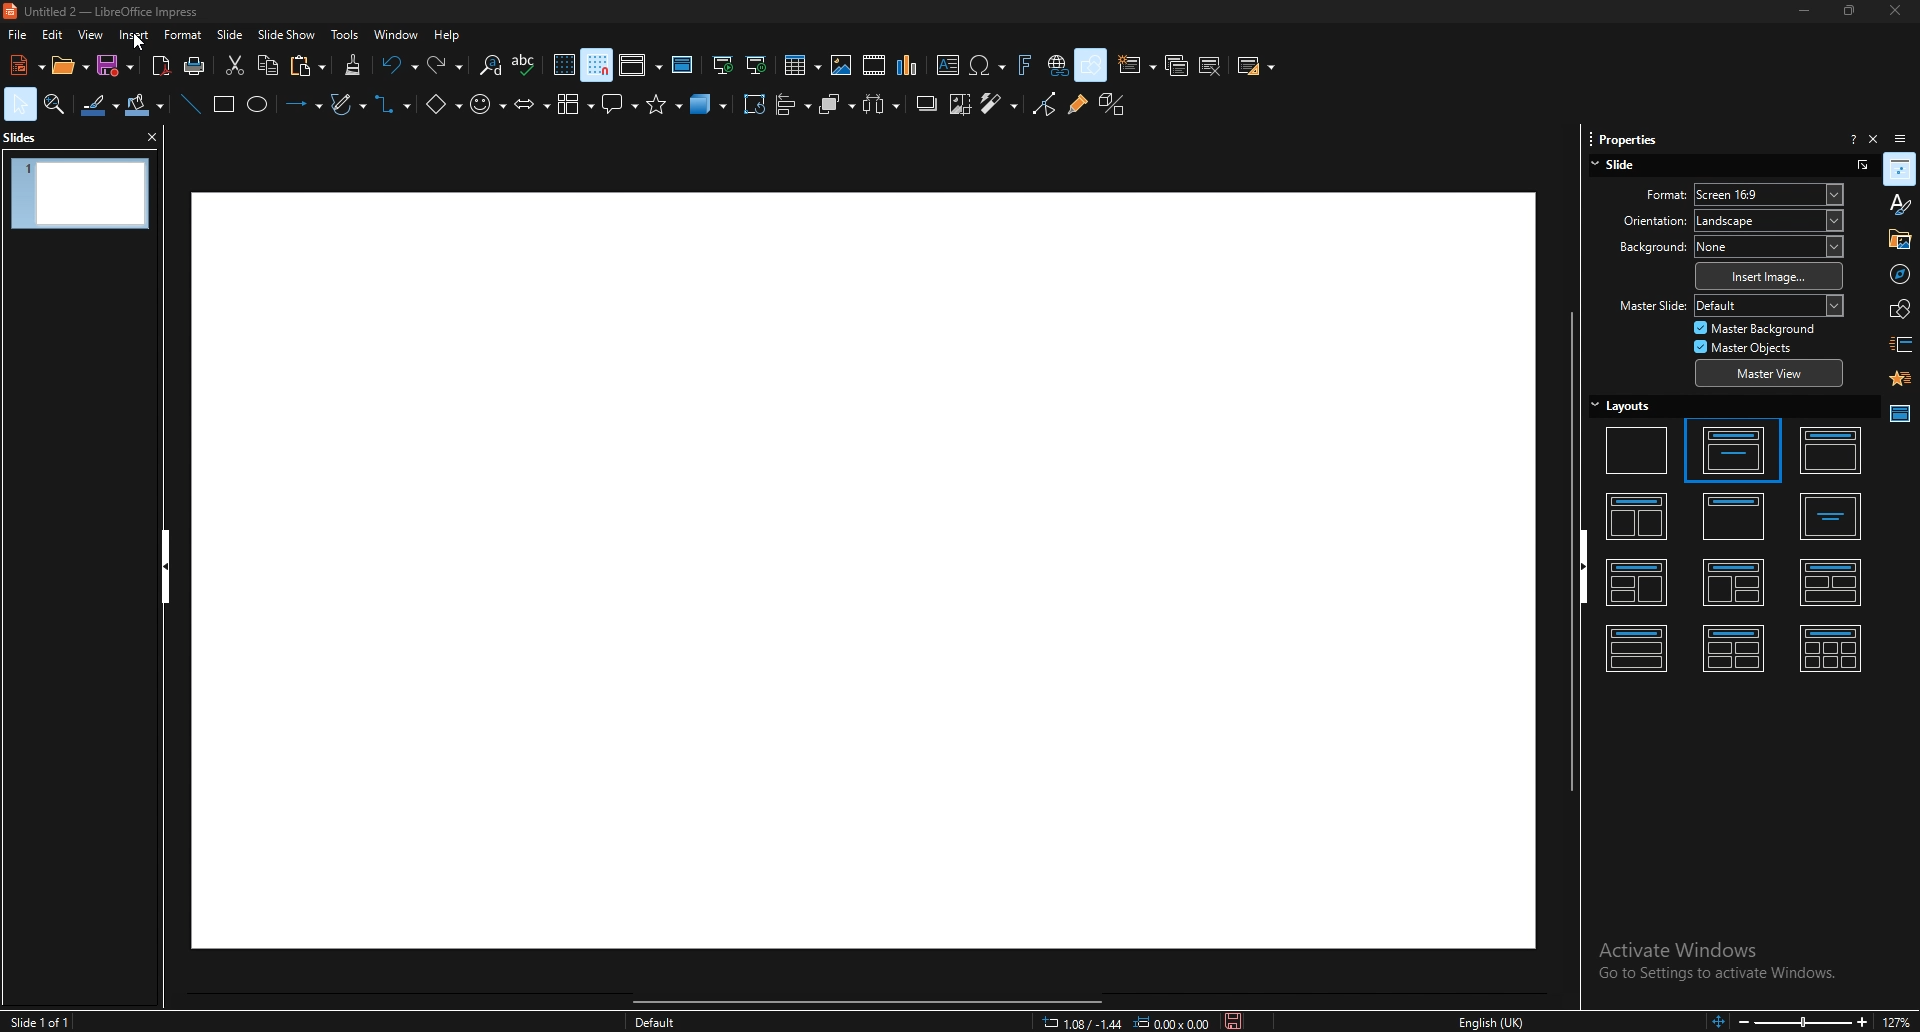 This screenshot has width=1920, height=1032. What do you see at coordinates (1831, 517) in the screenshot?
I see `centered text` at bounding box center [1831, 517].